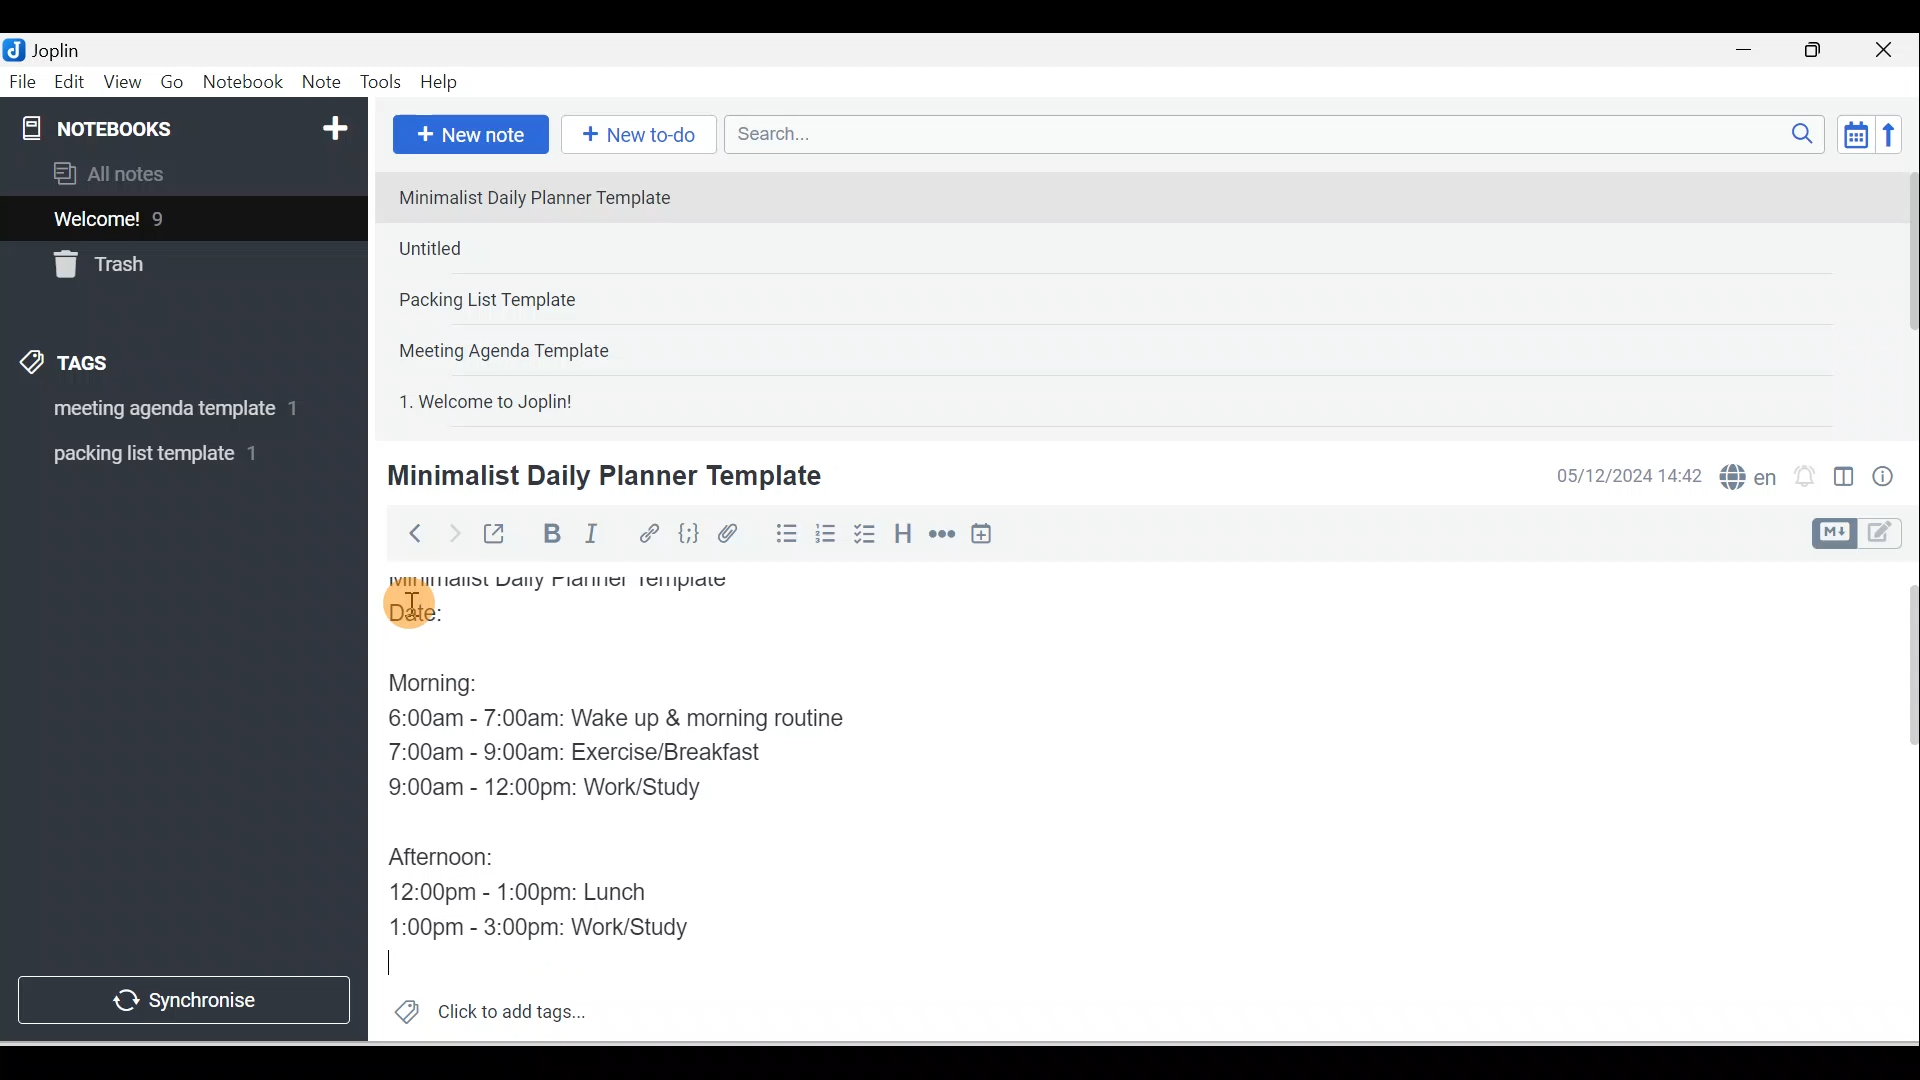  I want to click on Minimalist Daily Planner Template, so click(601, 476).